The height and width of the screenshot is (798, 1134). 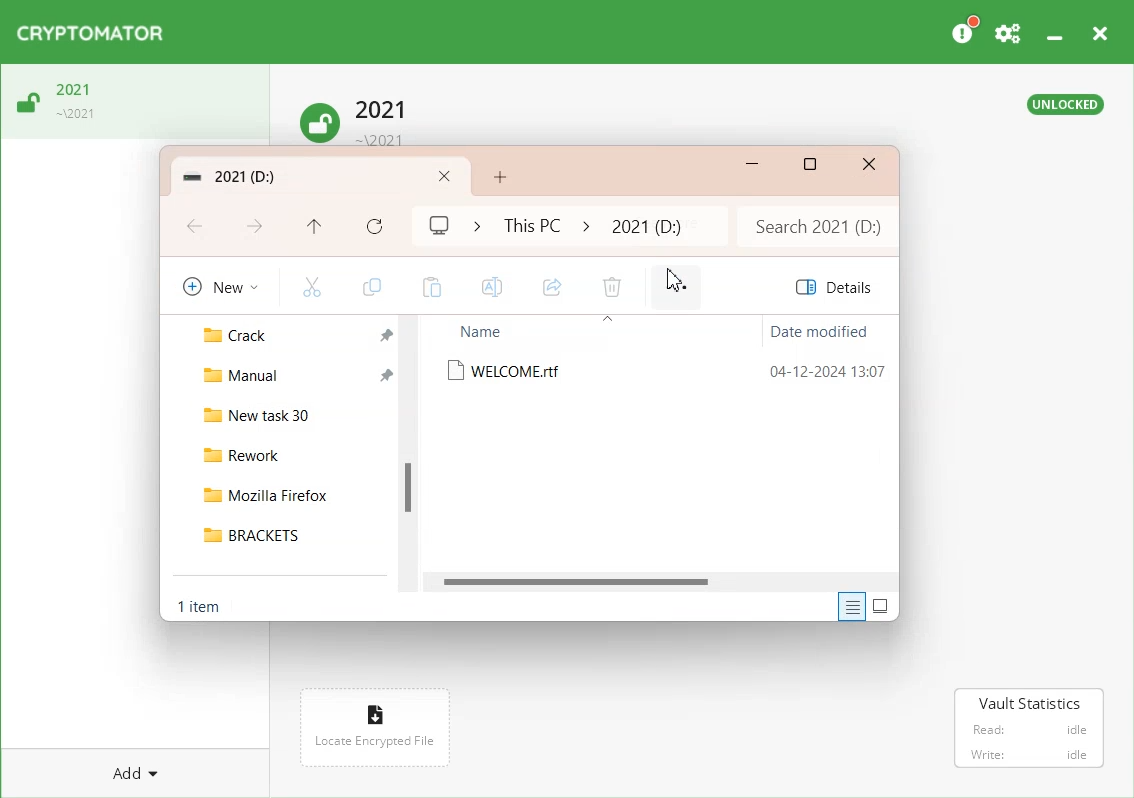 I want to click on icon, so click(x=608, y=325).